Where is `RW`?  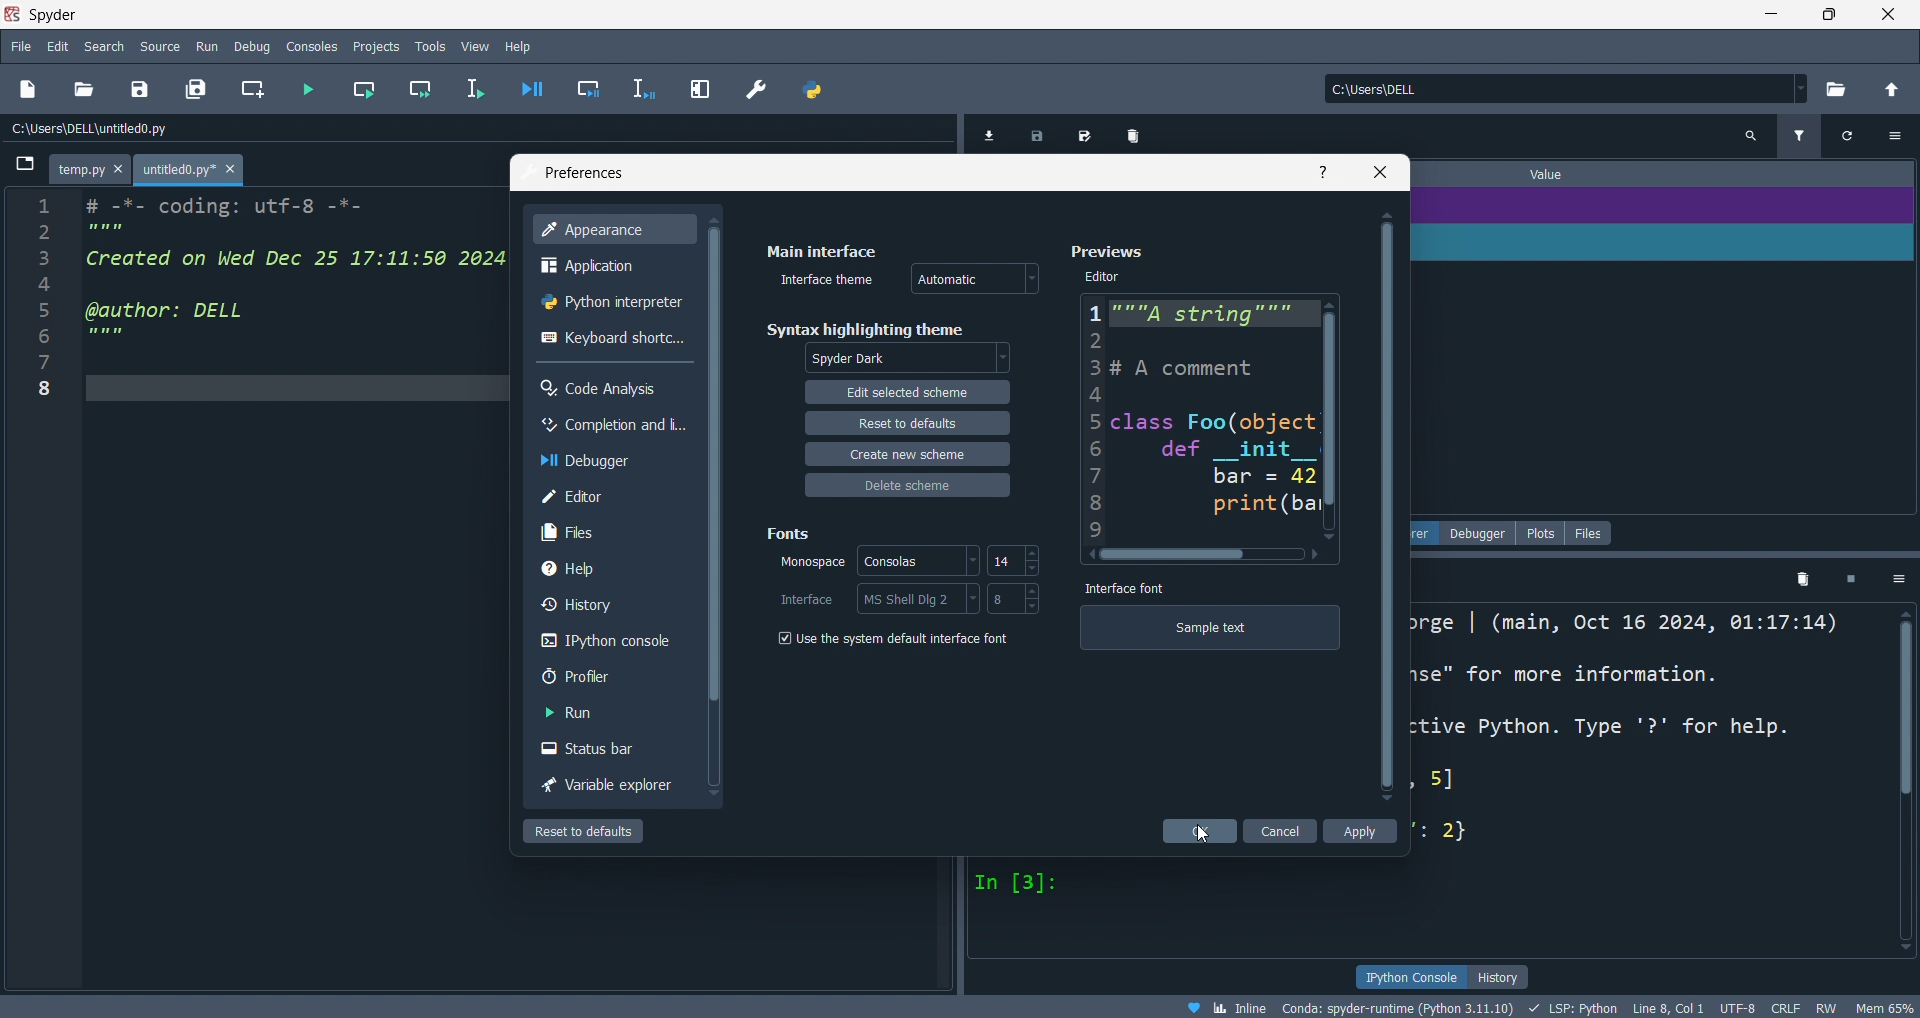
RW is located at coordinates (1831, 1007).